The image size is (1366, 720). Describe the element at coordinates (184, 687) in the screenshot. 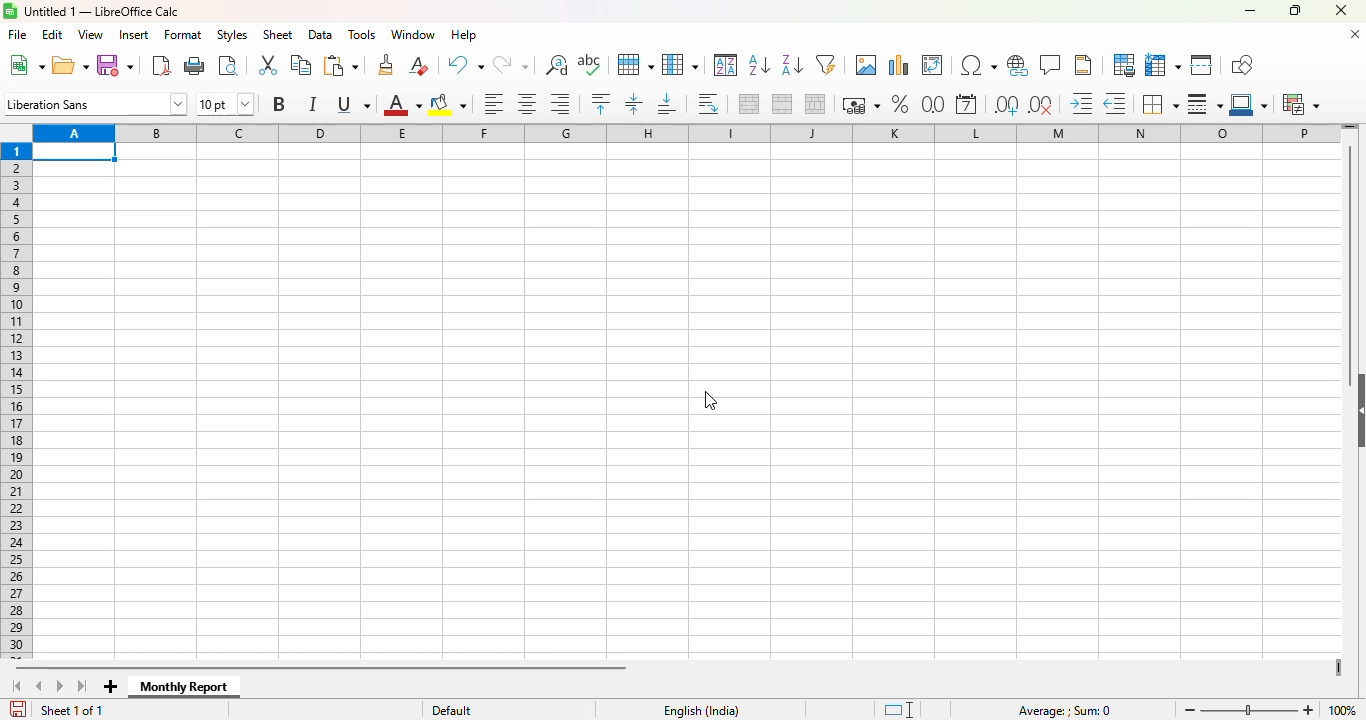

I see `Monthly Report` at that location.